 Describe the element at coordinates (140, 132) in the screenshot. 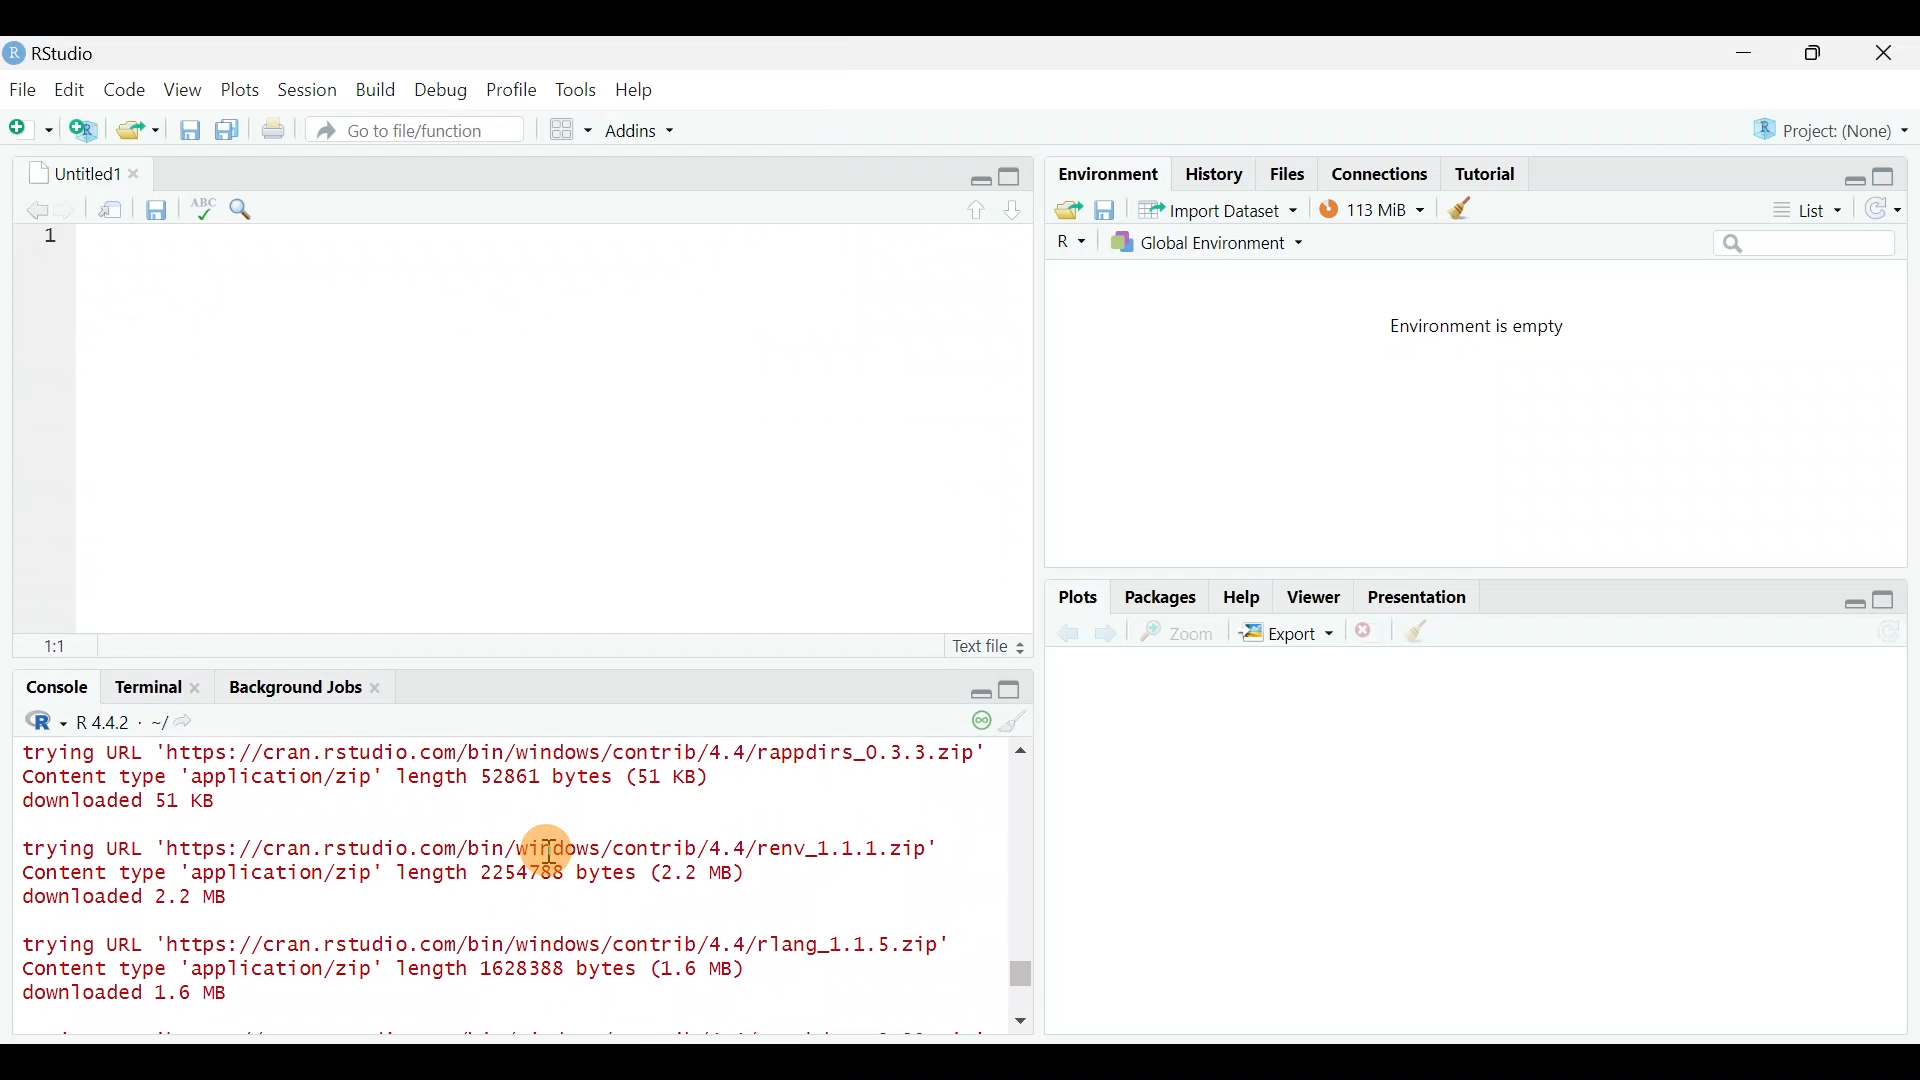

I see `Open an existing file` at that location.